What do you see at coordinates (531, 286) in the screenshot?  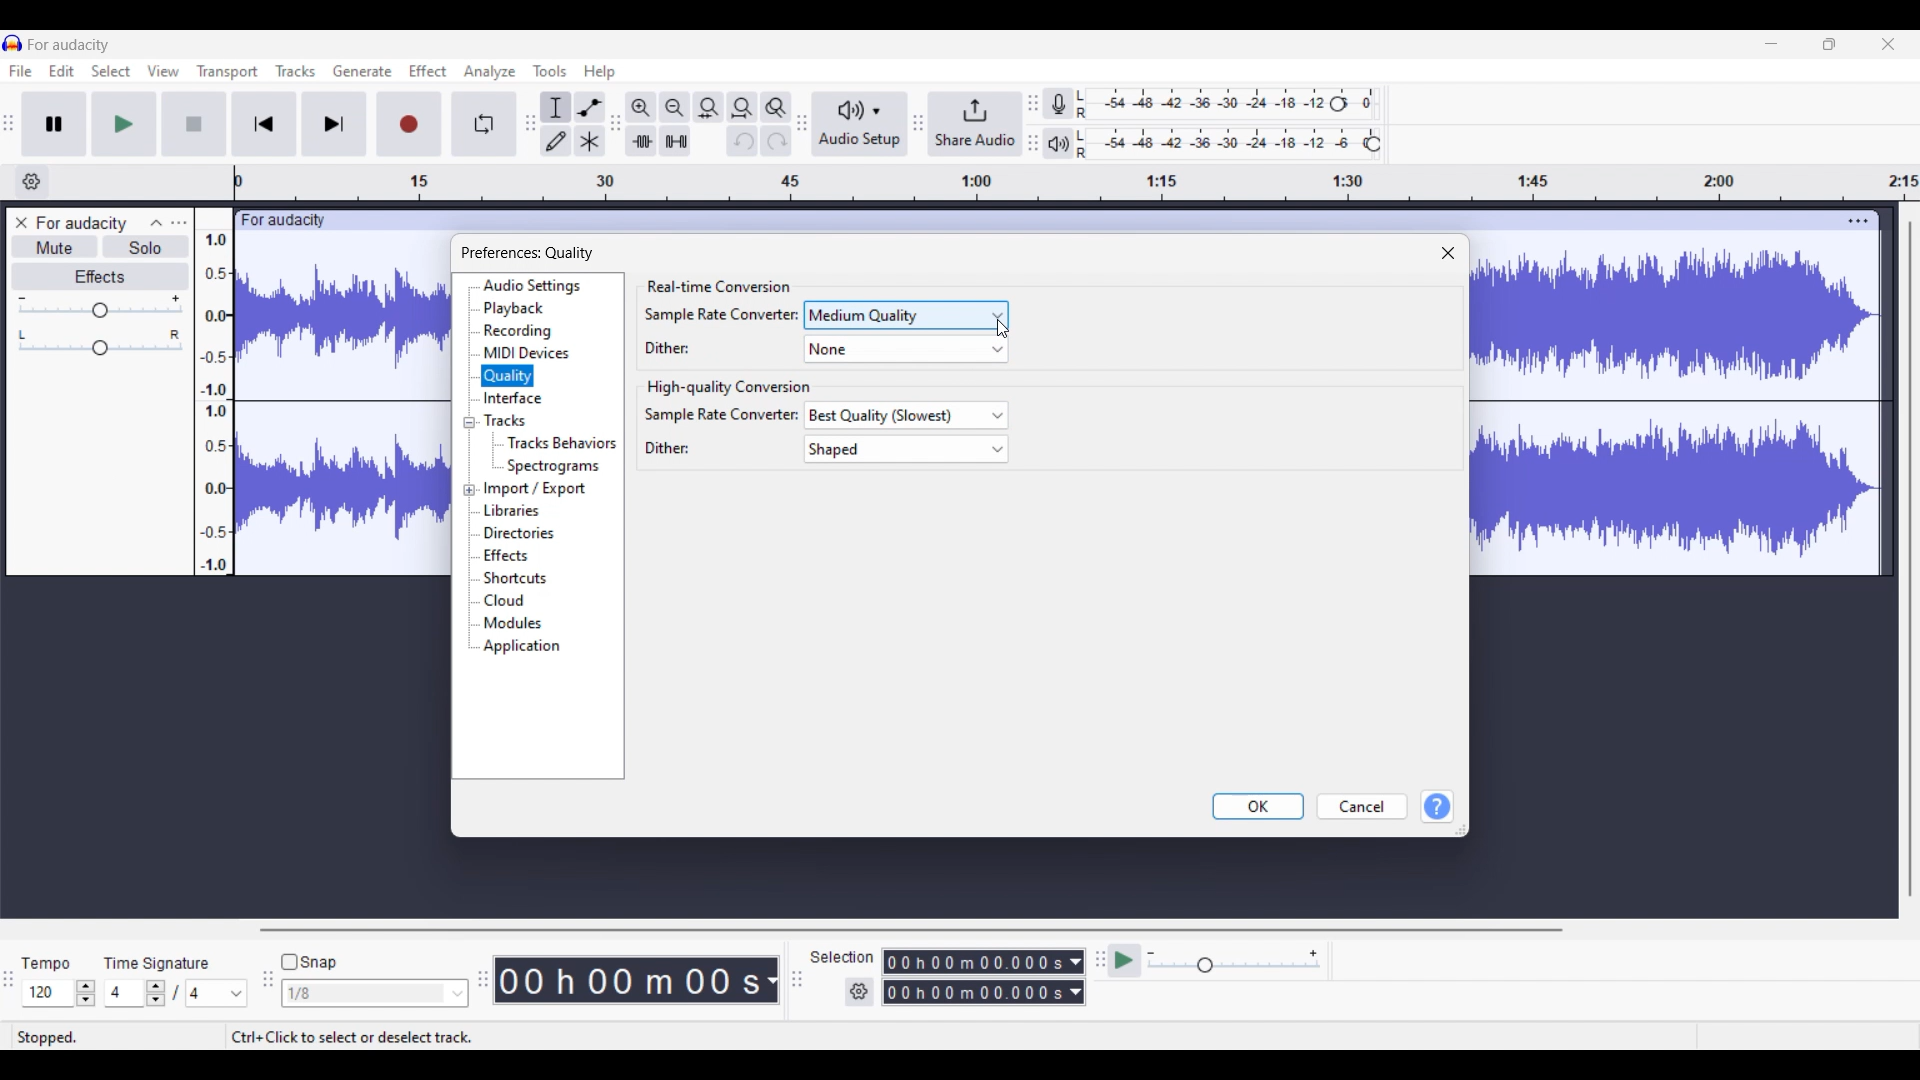 I see `Audio settings` at bounding box center [531, 286].